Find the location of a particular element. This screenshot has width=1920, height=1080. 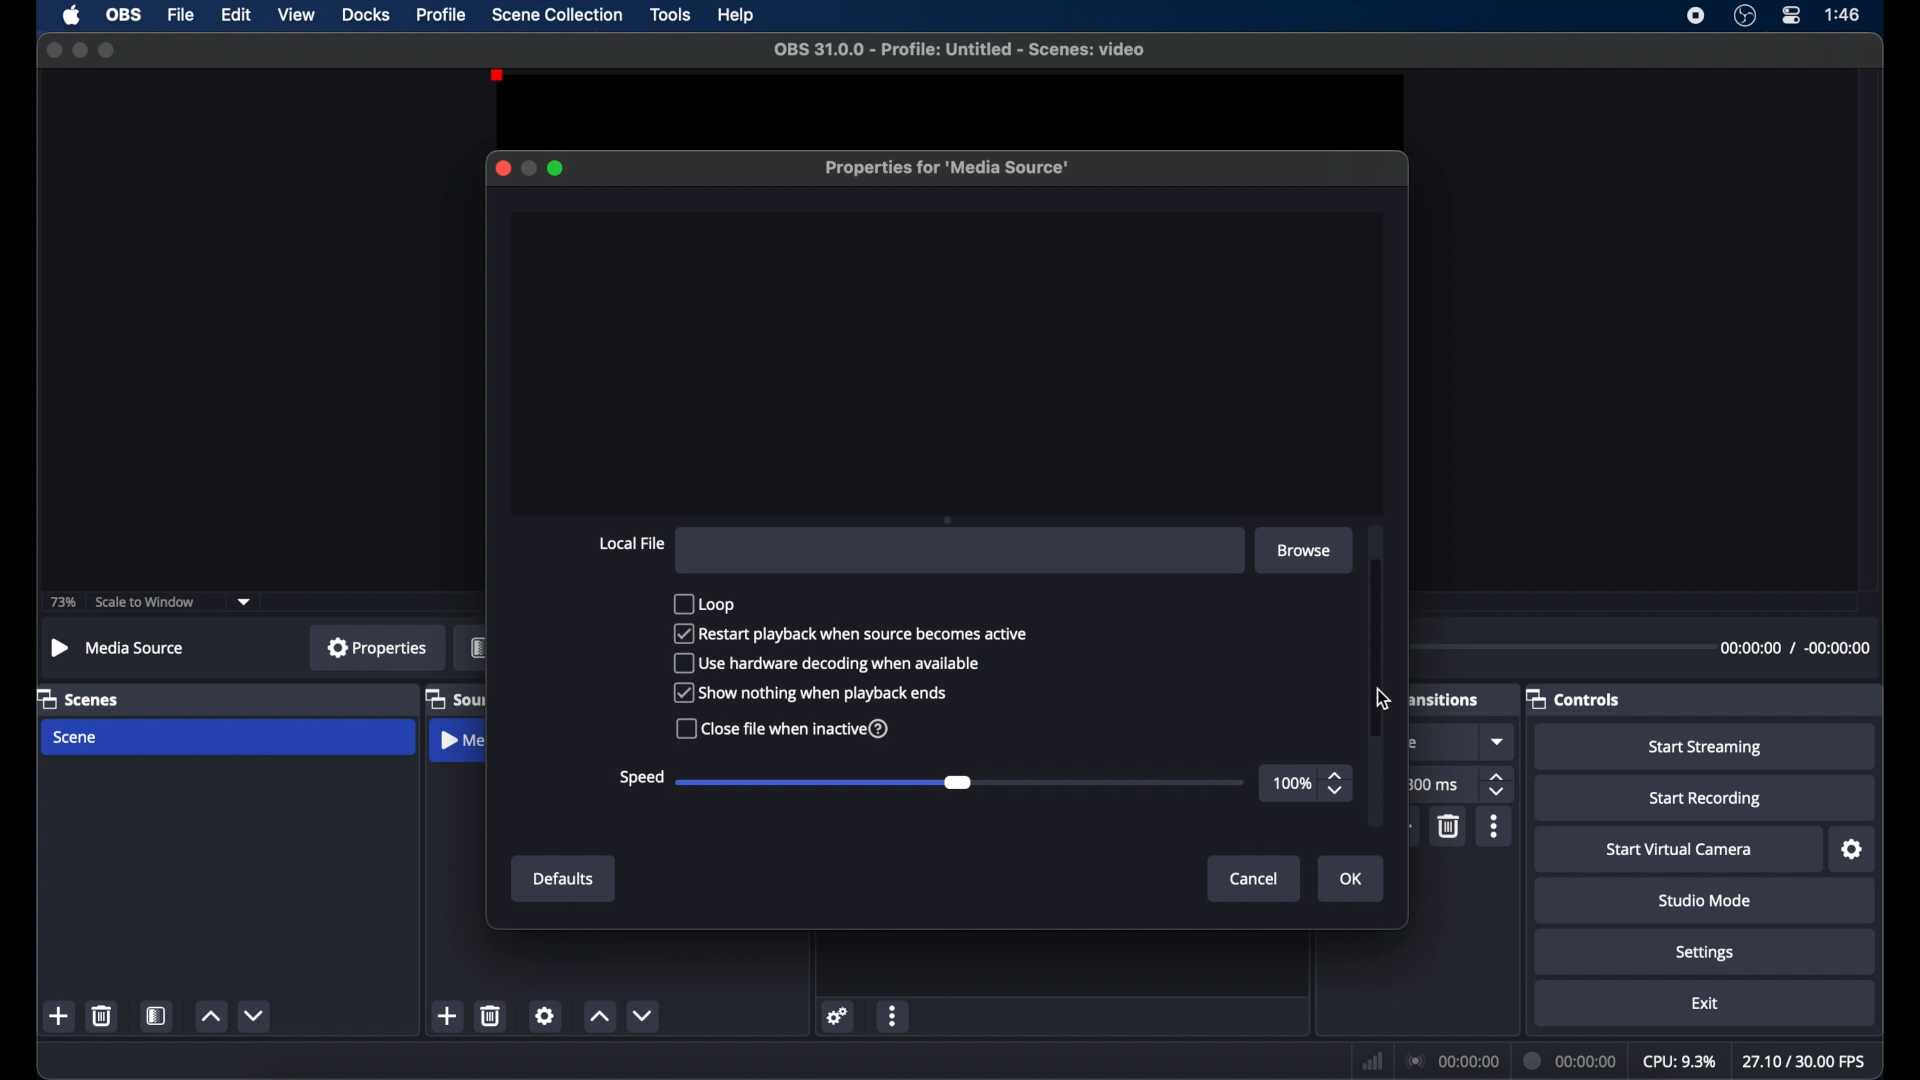

decrement is located at coordinates (256, 1015).